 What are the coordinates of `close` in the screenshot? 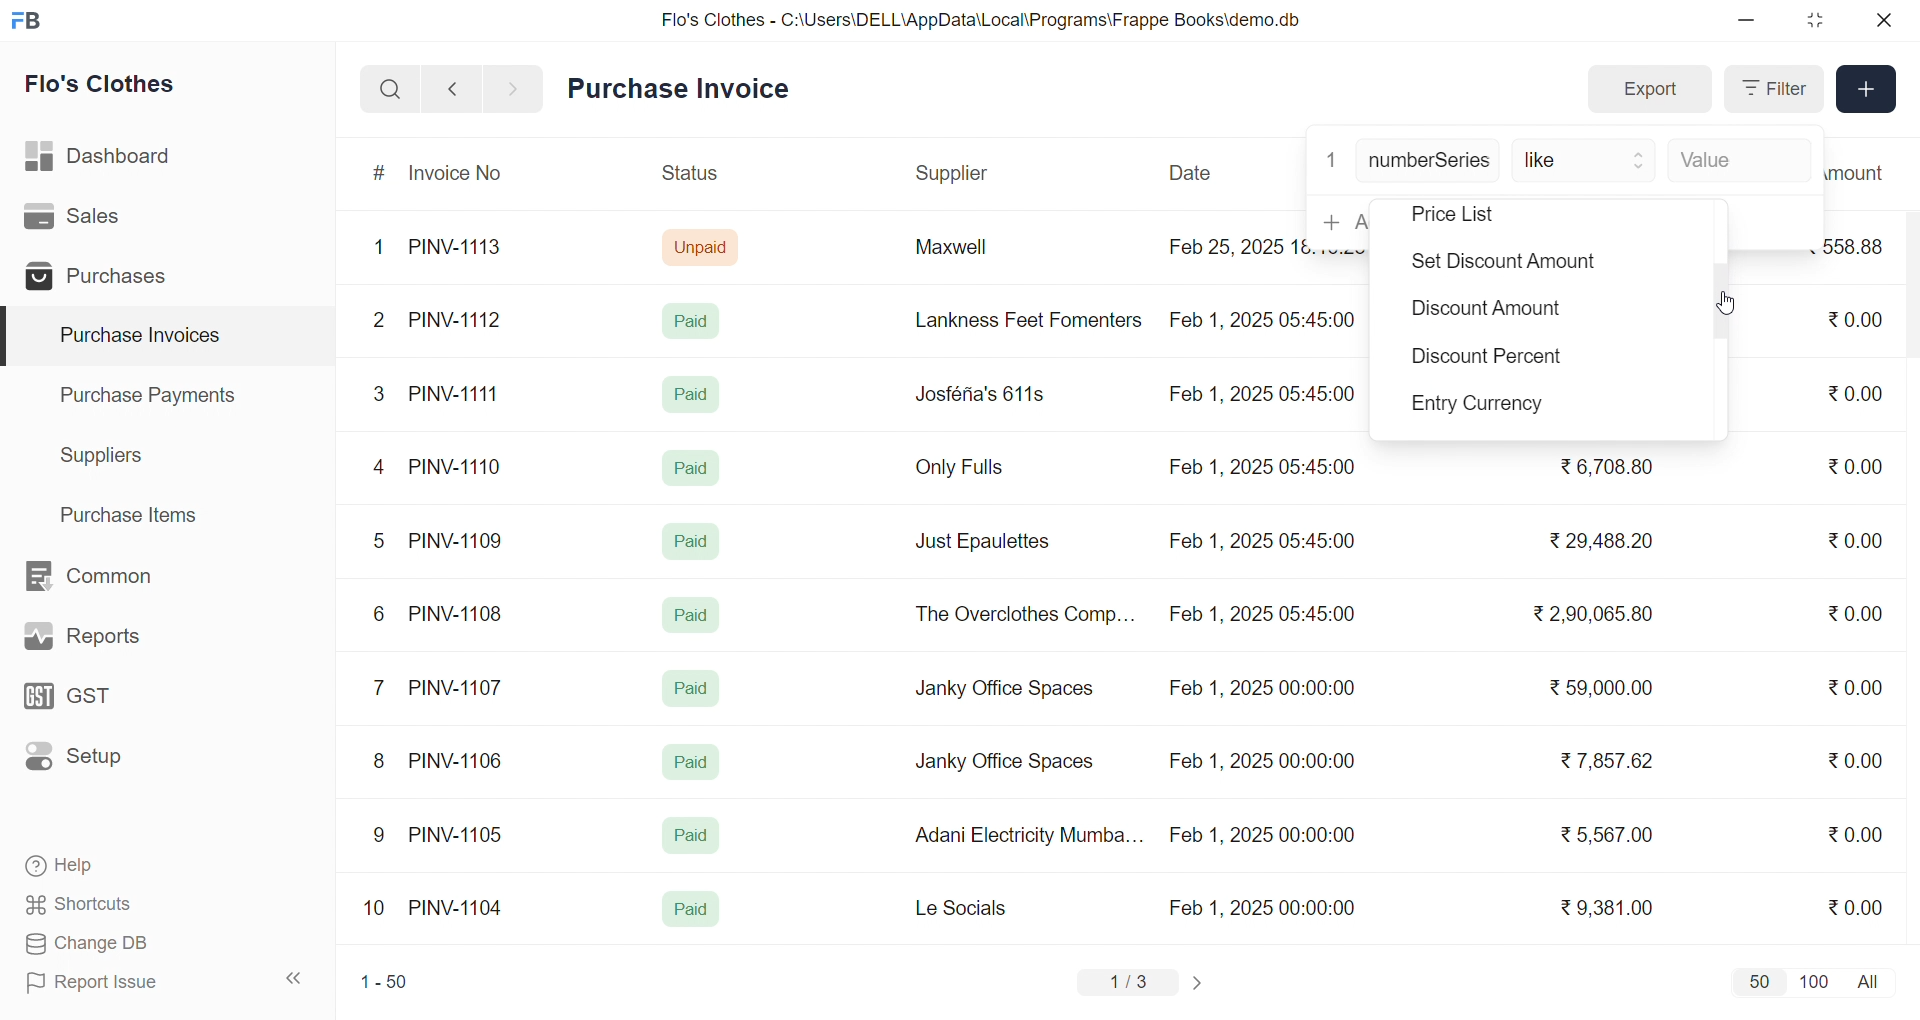 It's located at (1882, 20).